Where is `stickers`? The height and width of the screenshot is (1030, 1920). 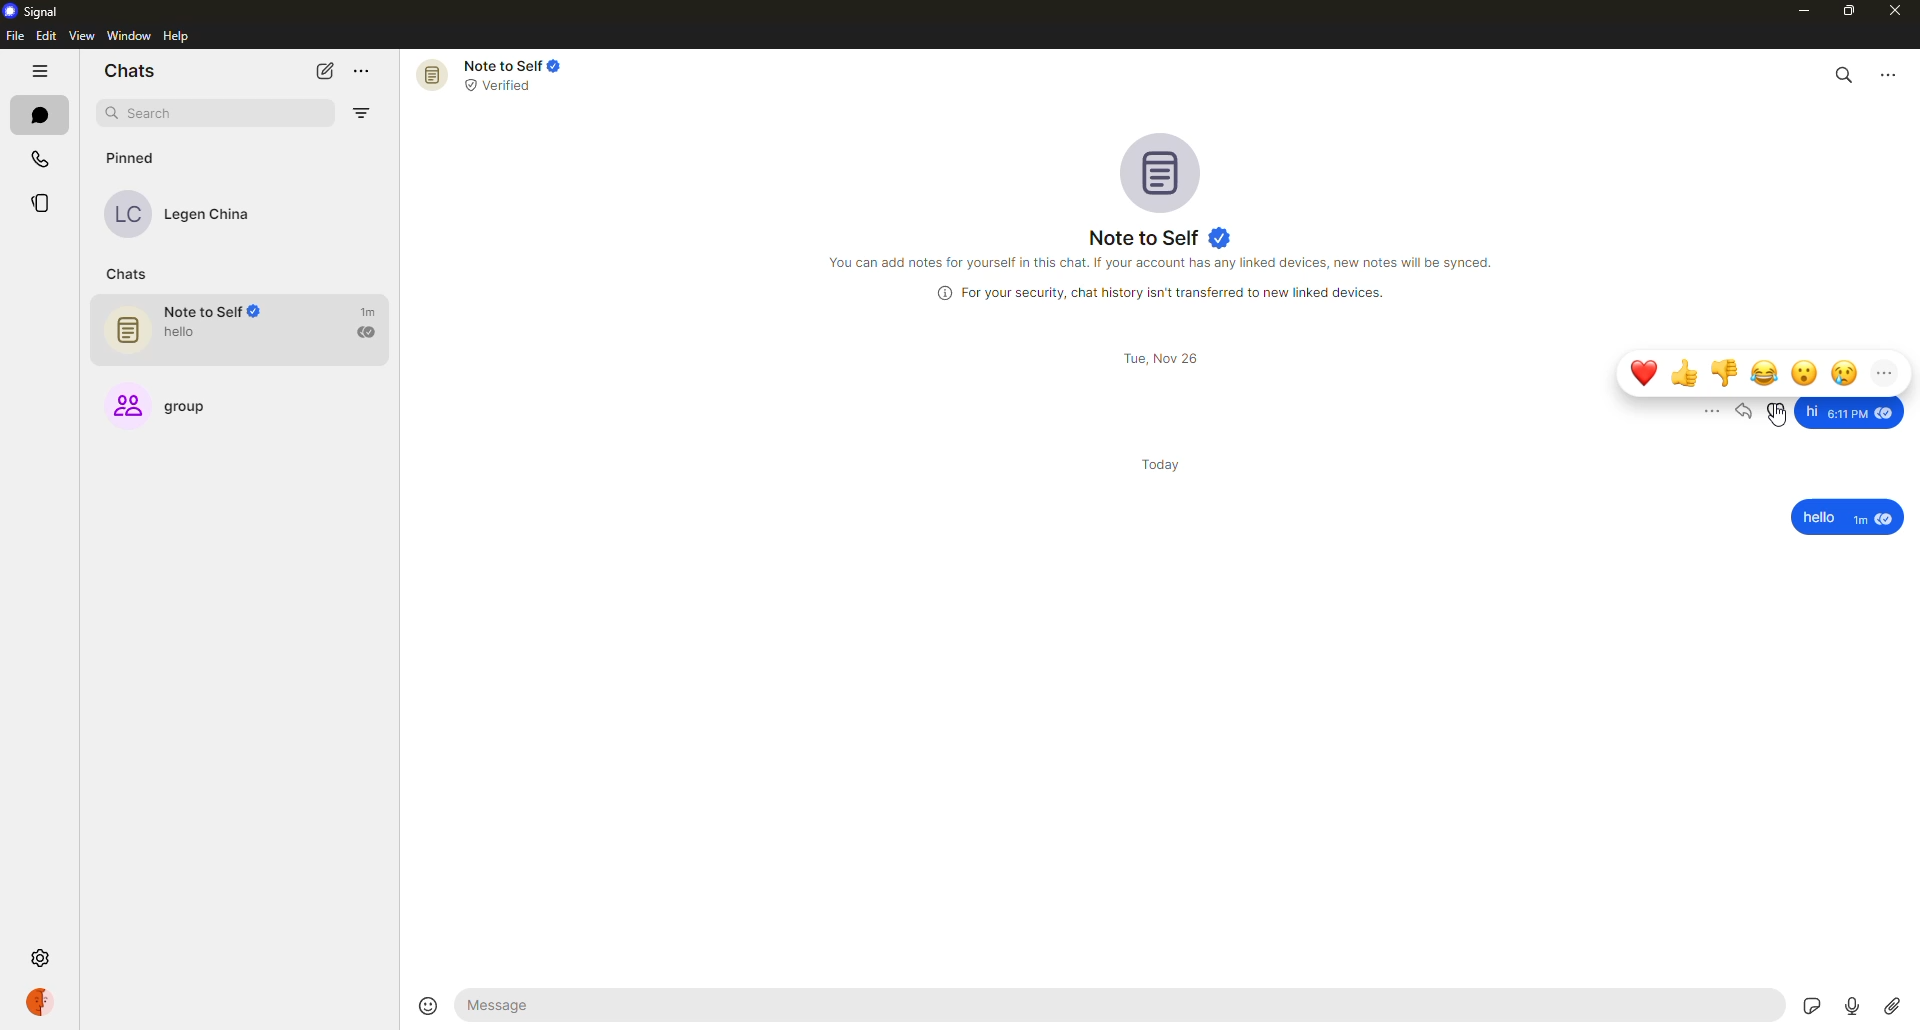 stickers is located at coordinates (1806, 1004).